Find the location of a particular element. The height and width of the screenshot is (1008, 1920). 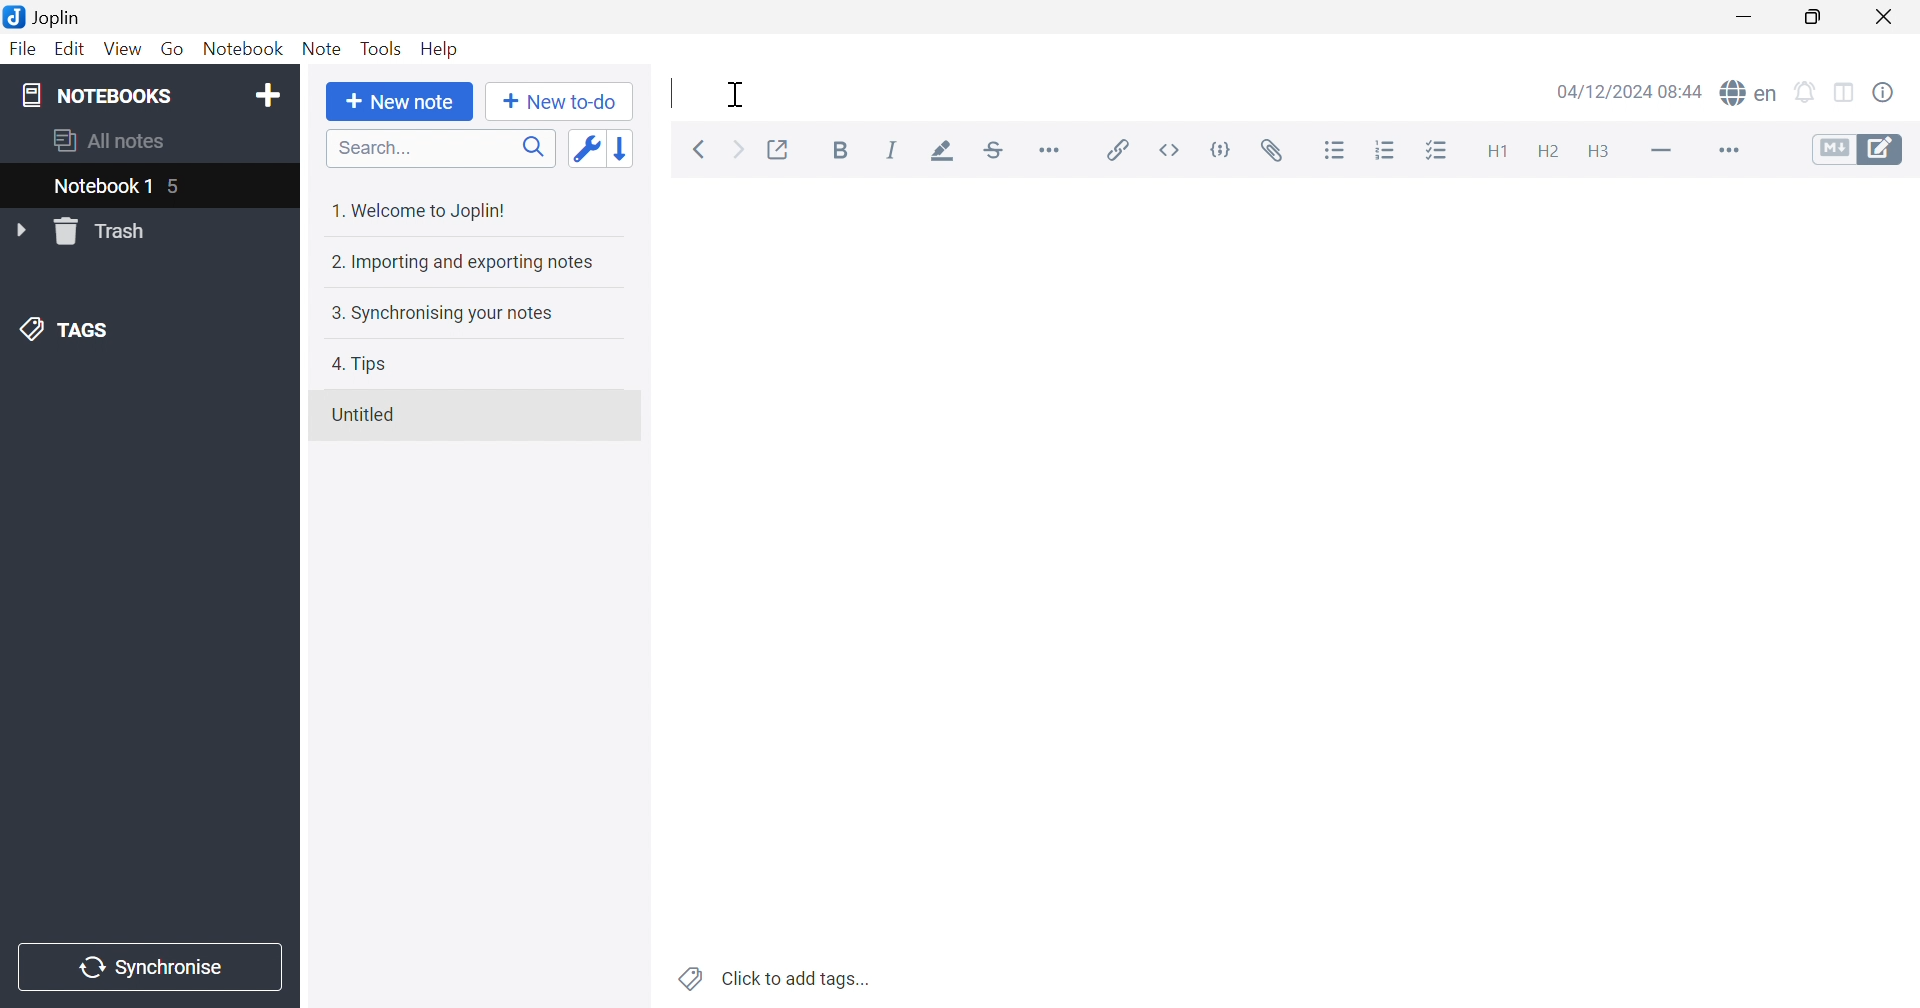

Heading 2 is located at coordinates (1549, 152).